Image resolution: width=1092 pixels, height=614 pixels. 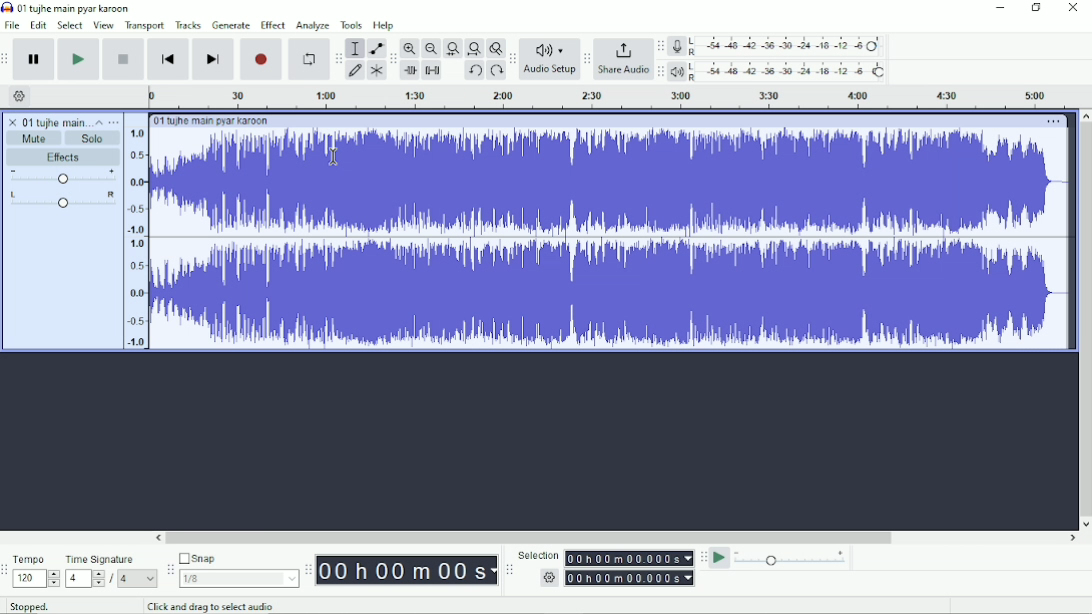 I want to click on Edit, so click(x=38, y=26).